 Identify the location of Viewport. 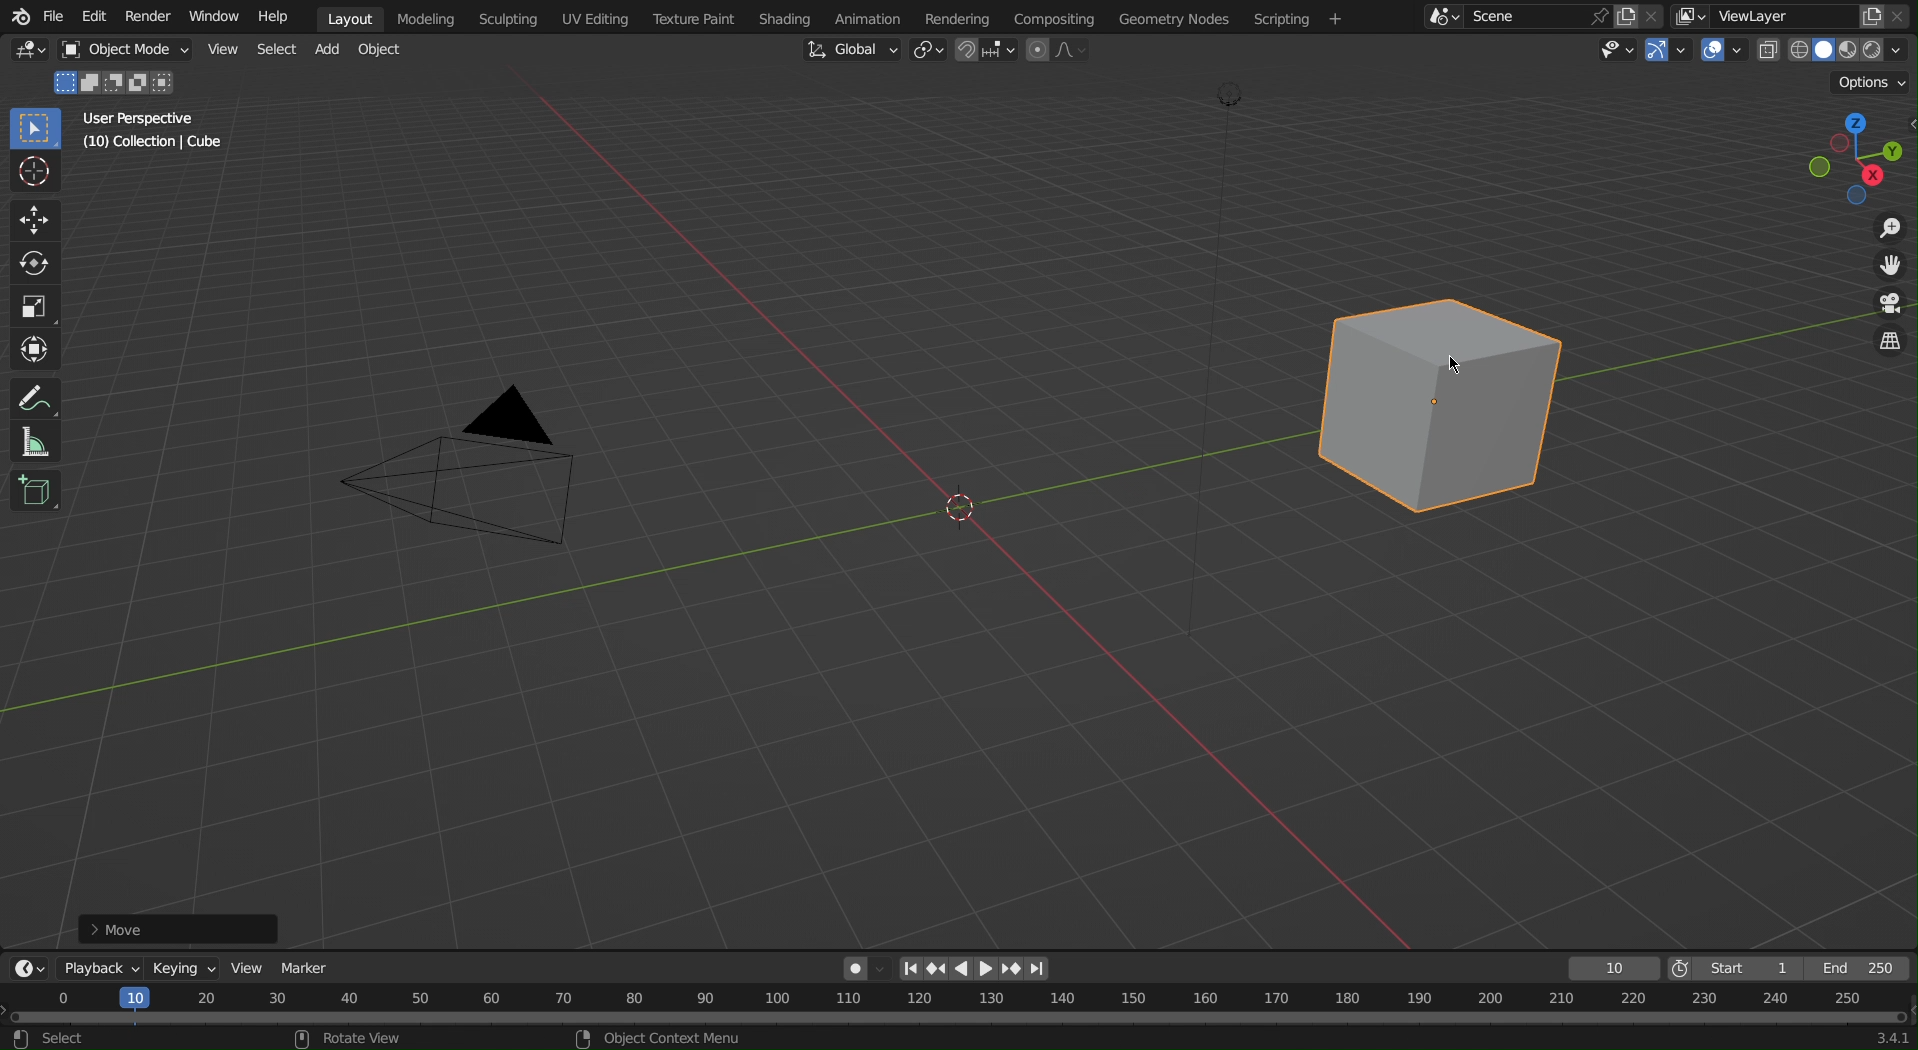
(1850, 153).